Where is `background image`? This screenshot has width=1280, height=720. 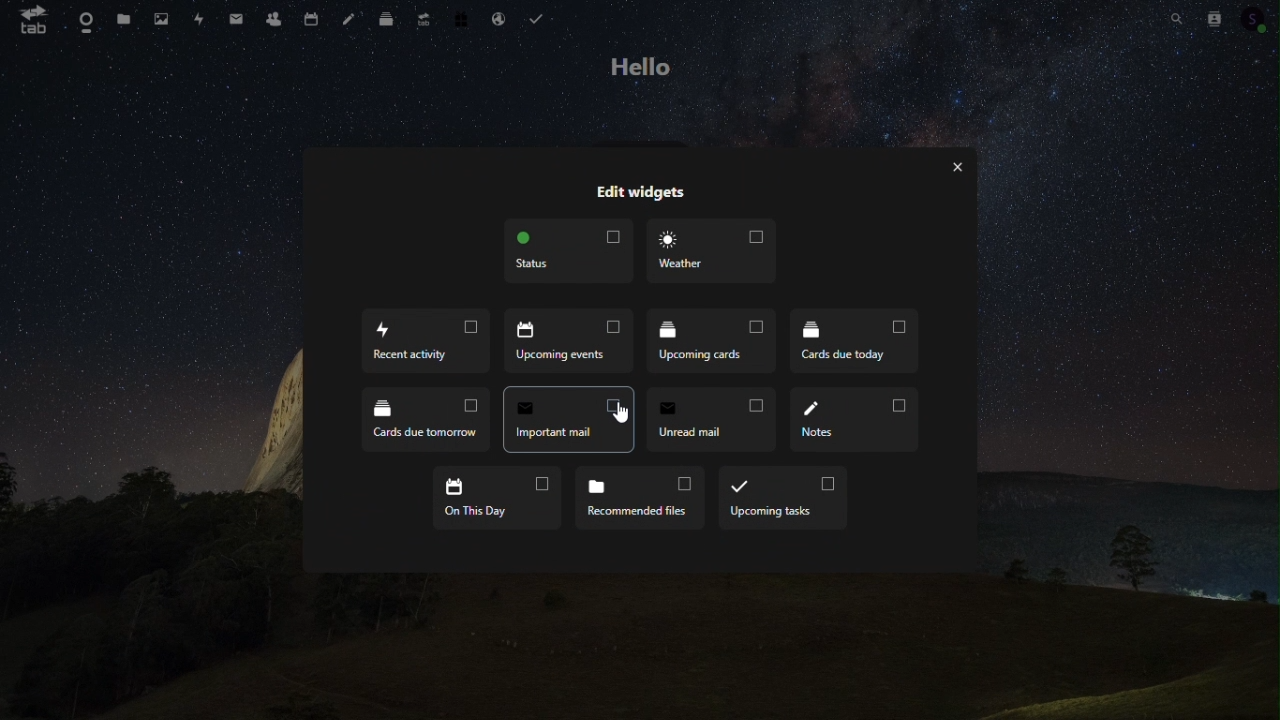 background image is located at coordinates (644, 648).